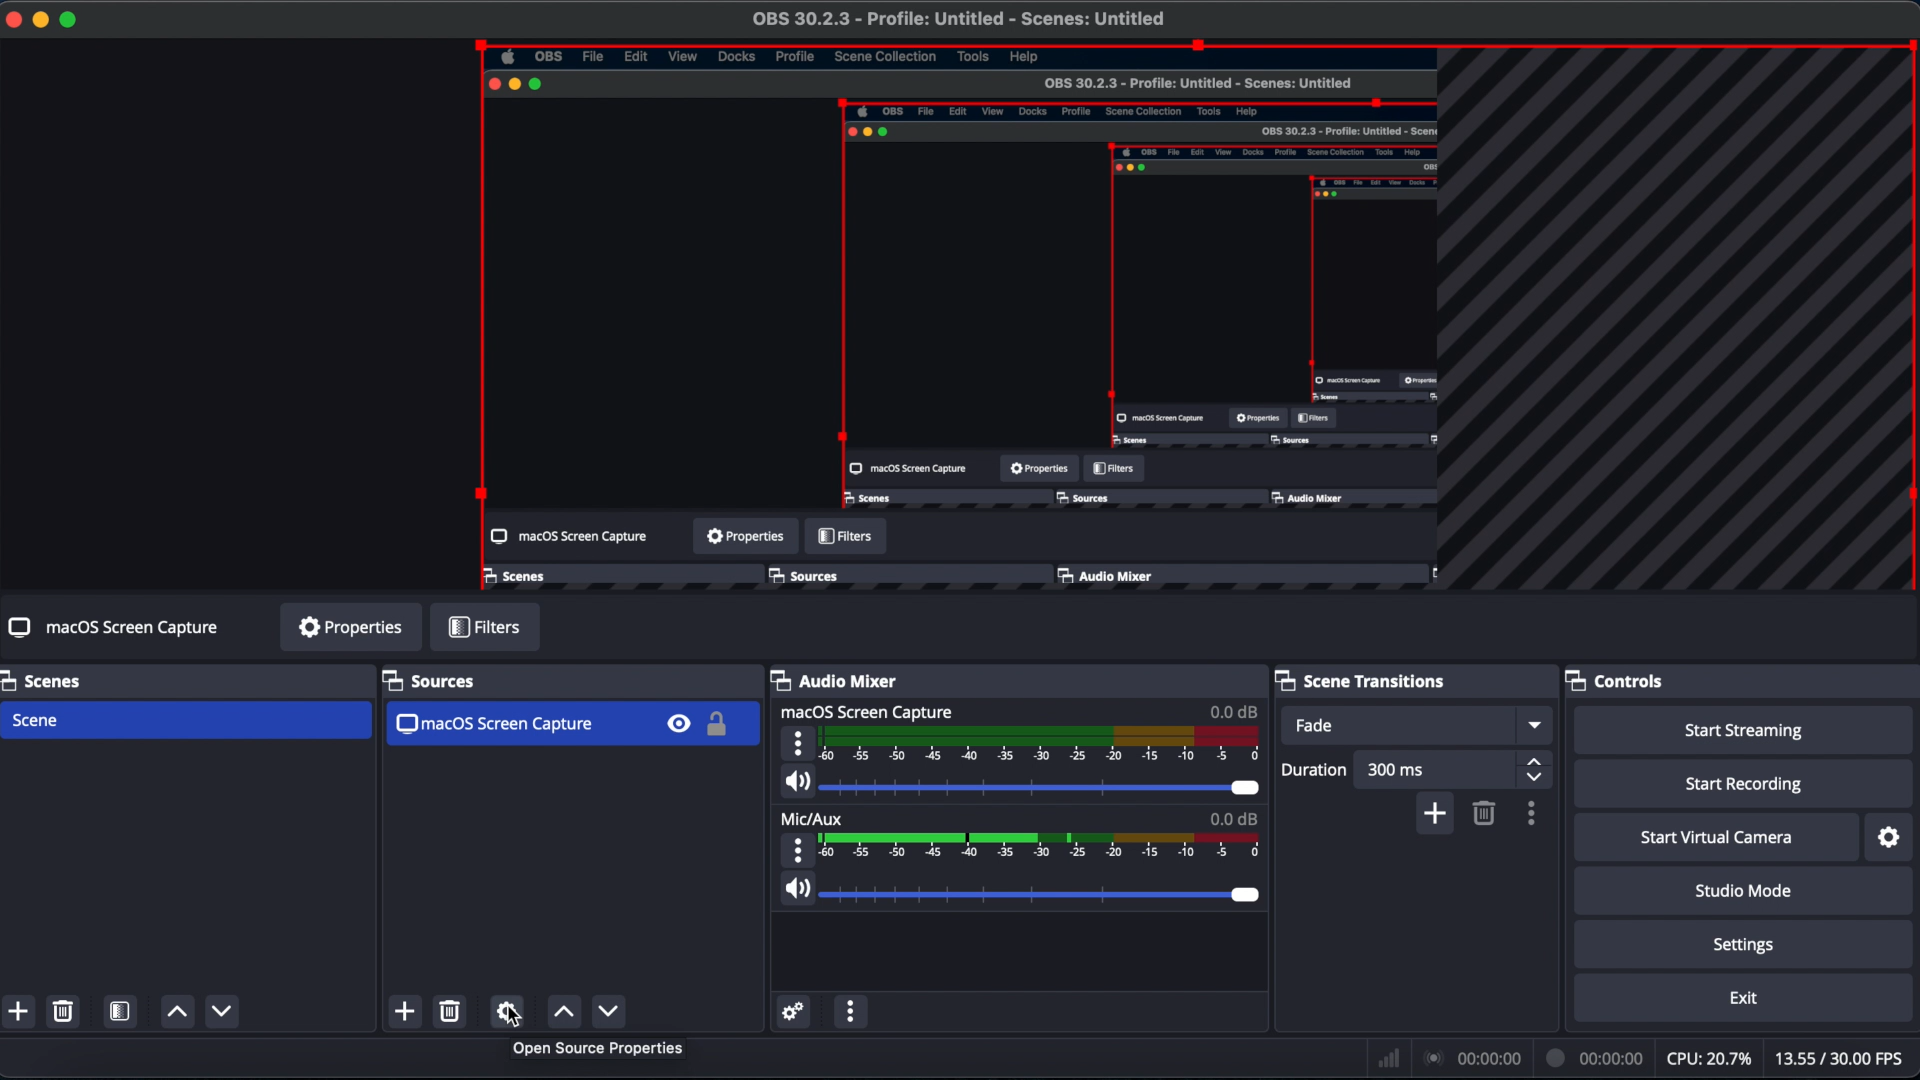 The width and height of the screenshot is (1920, 1080). I want to click on streaming elapsed time, so click(1476, 1058).